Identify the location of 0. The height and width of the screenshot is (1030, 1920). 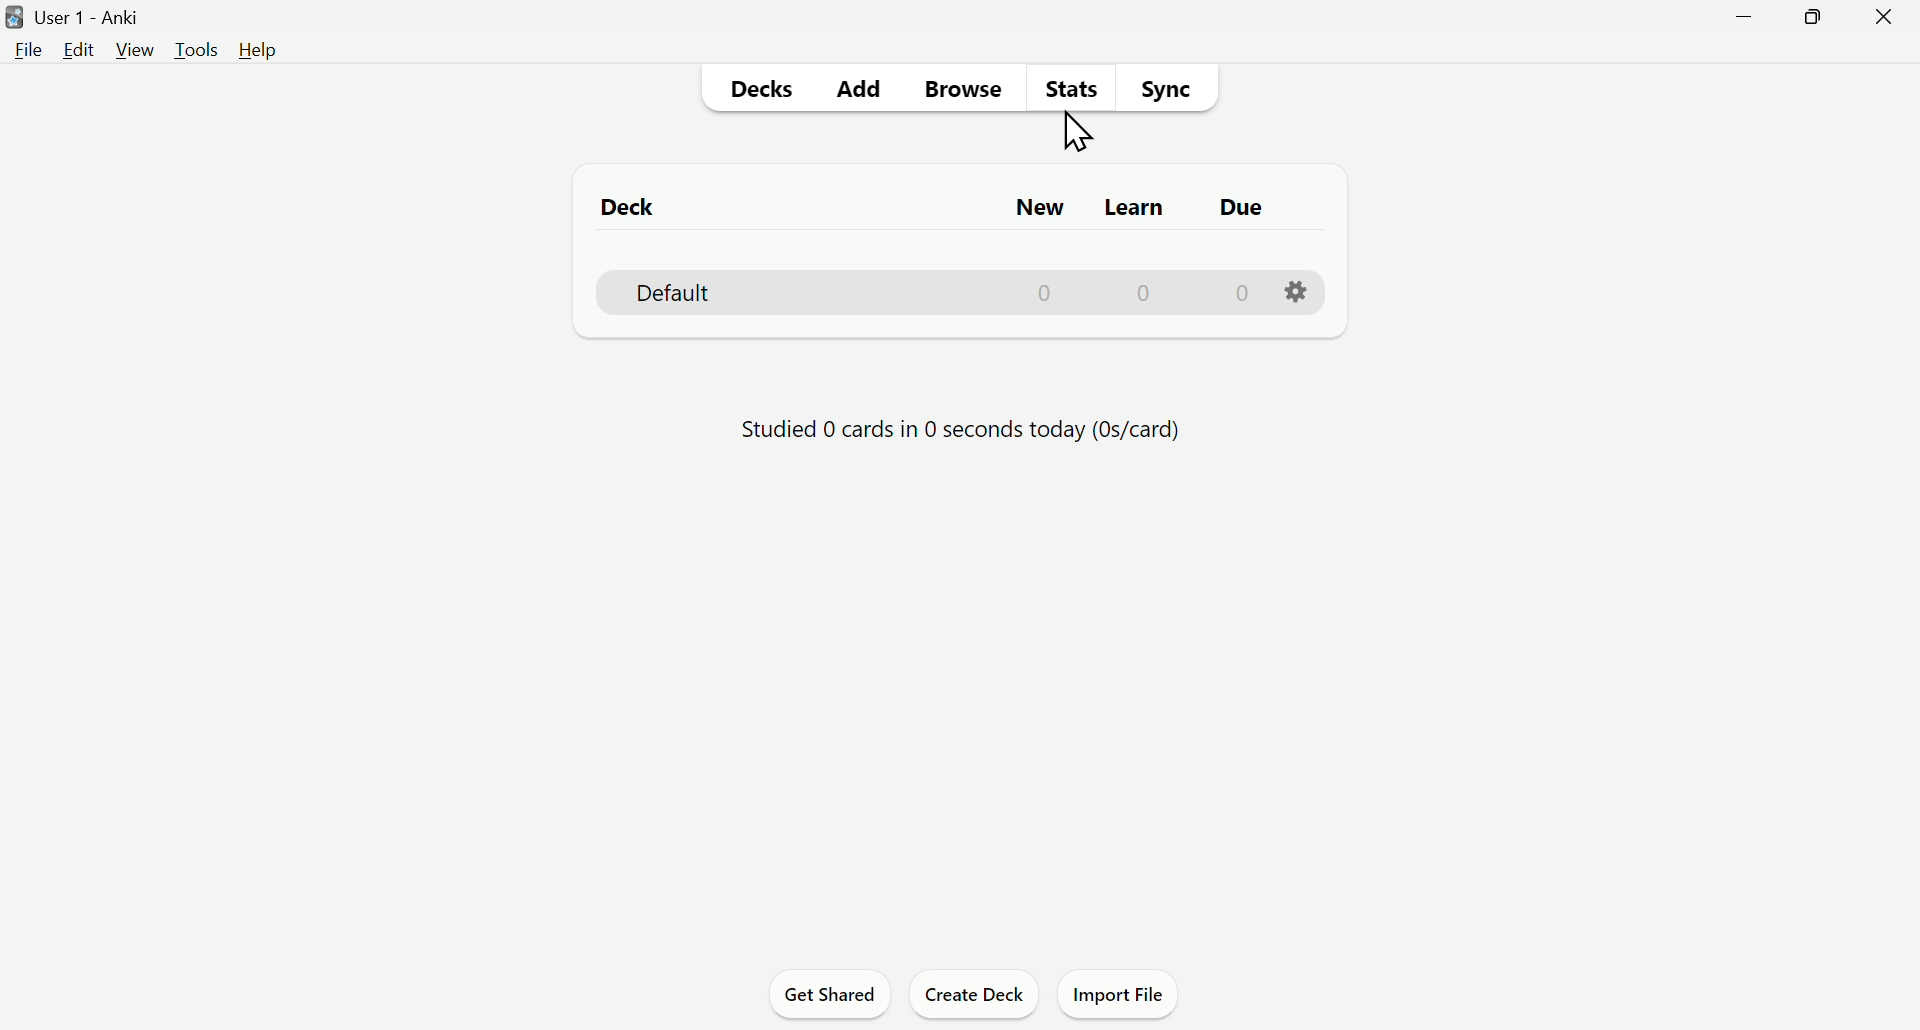
(1049, 294).